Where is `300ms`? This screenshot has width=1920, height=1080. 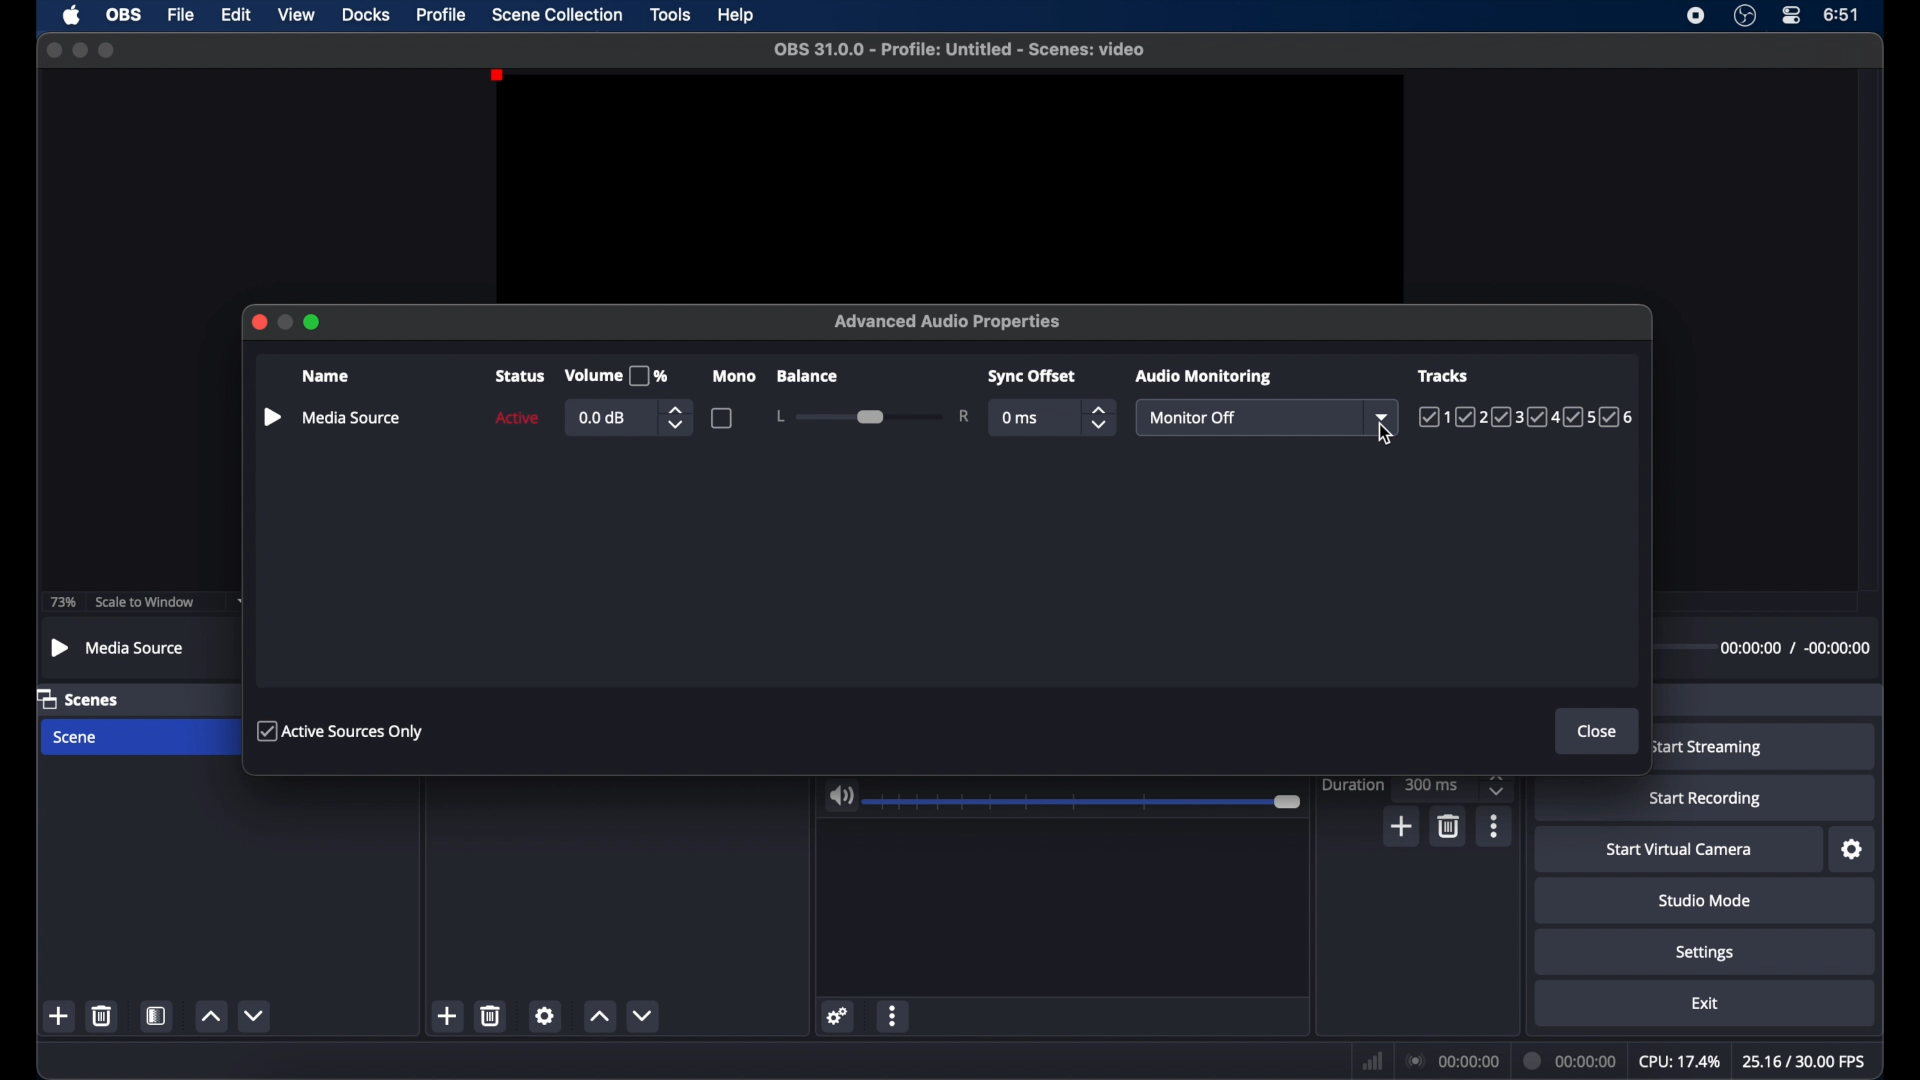 300ms is located at coordinates (1432, 784).